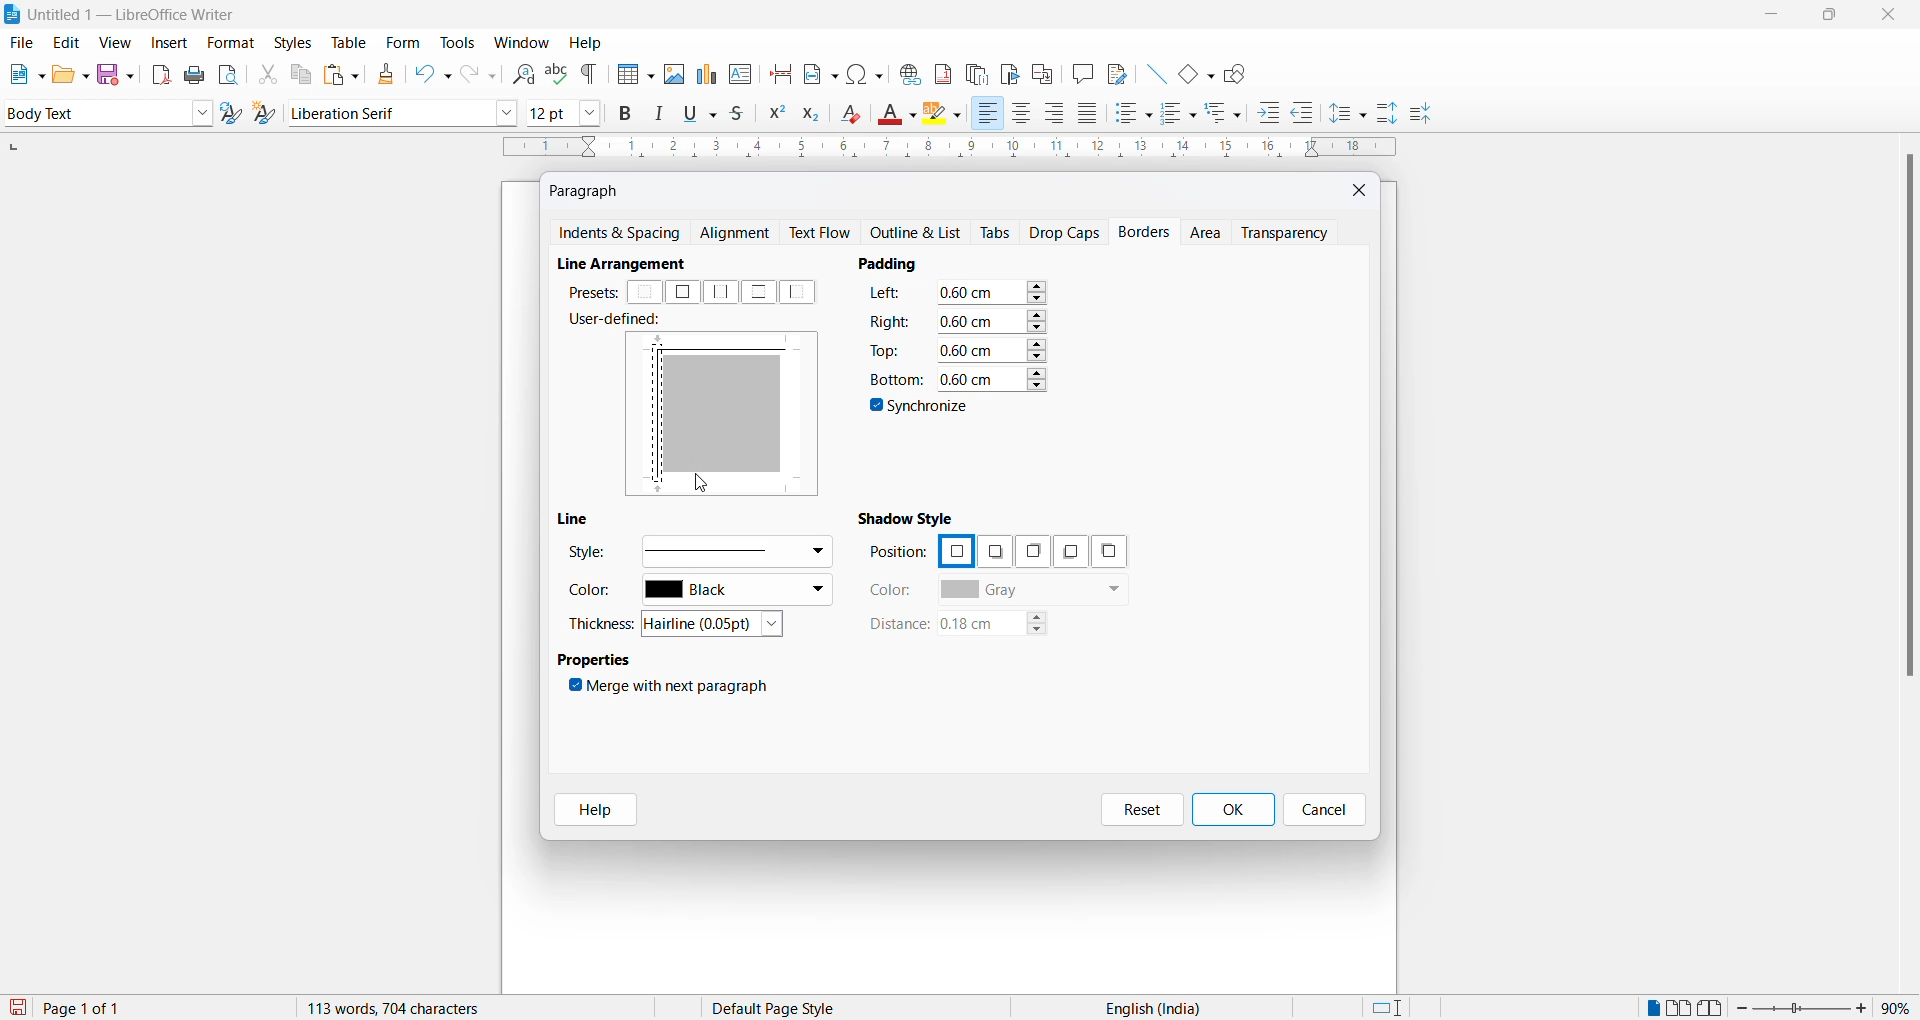  Describe the element at coordinates (621, 234) in the screenshot. I see `indent and spacing` at that location.